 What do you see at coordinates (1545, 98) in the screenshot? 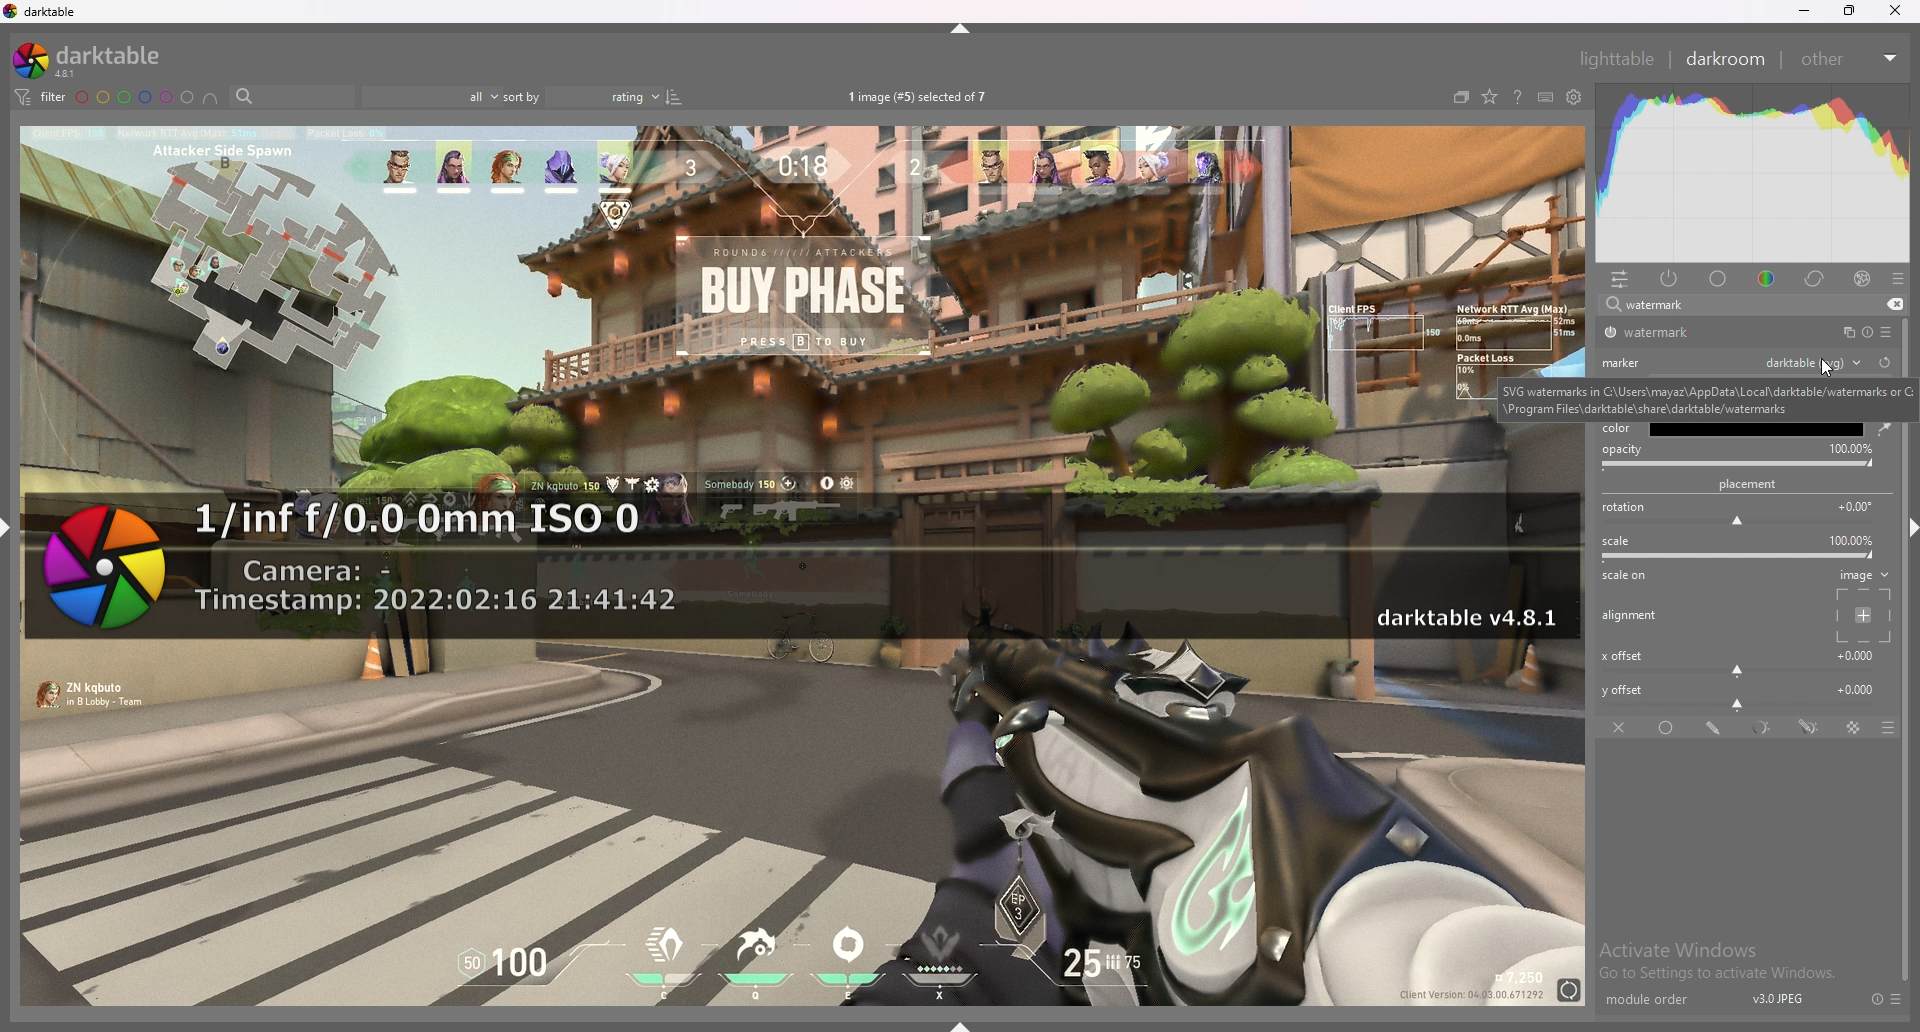
I see `keyboard shortcut` at bounding box center [1545, 98].